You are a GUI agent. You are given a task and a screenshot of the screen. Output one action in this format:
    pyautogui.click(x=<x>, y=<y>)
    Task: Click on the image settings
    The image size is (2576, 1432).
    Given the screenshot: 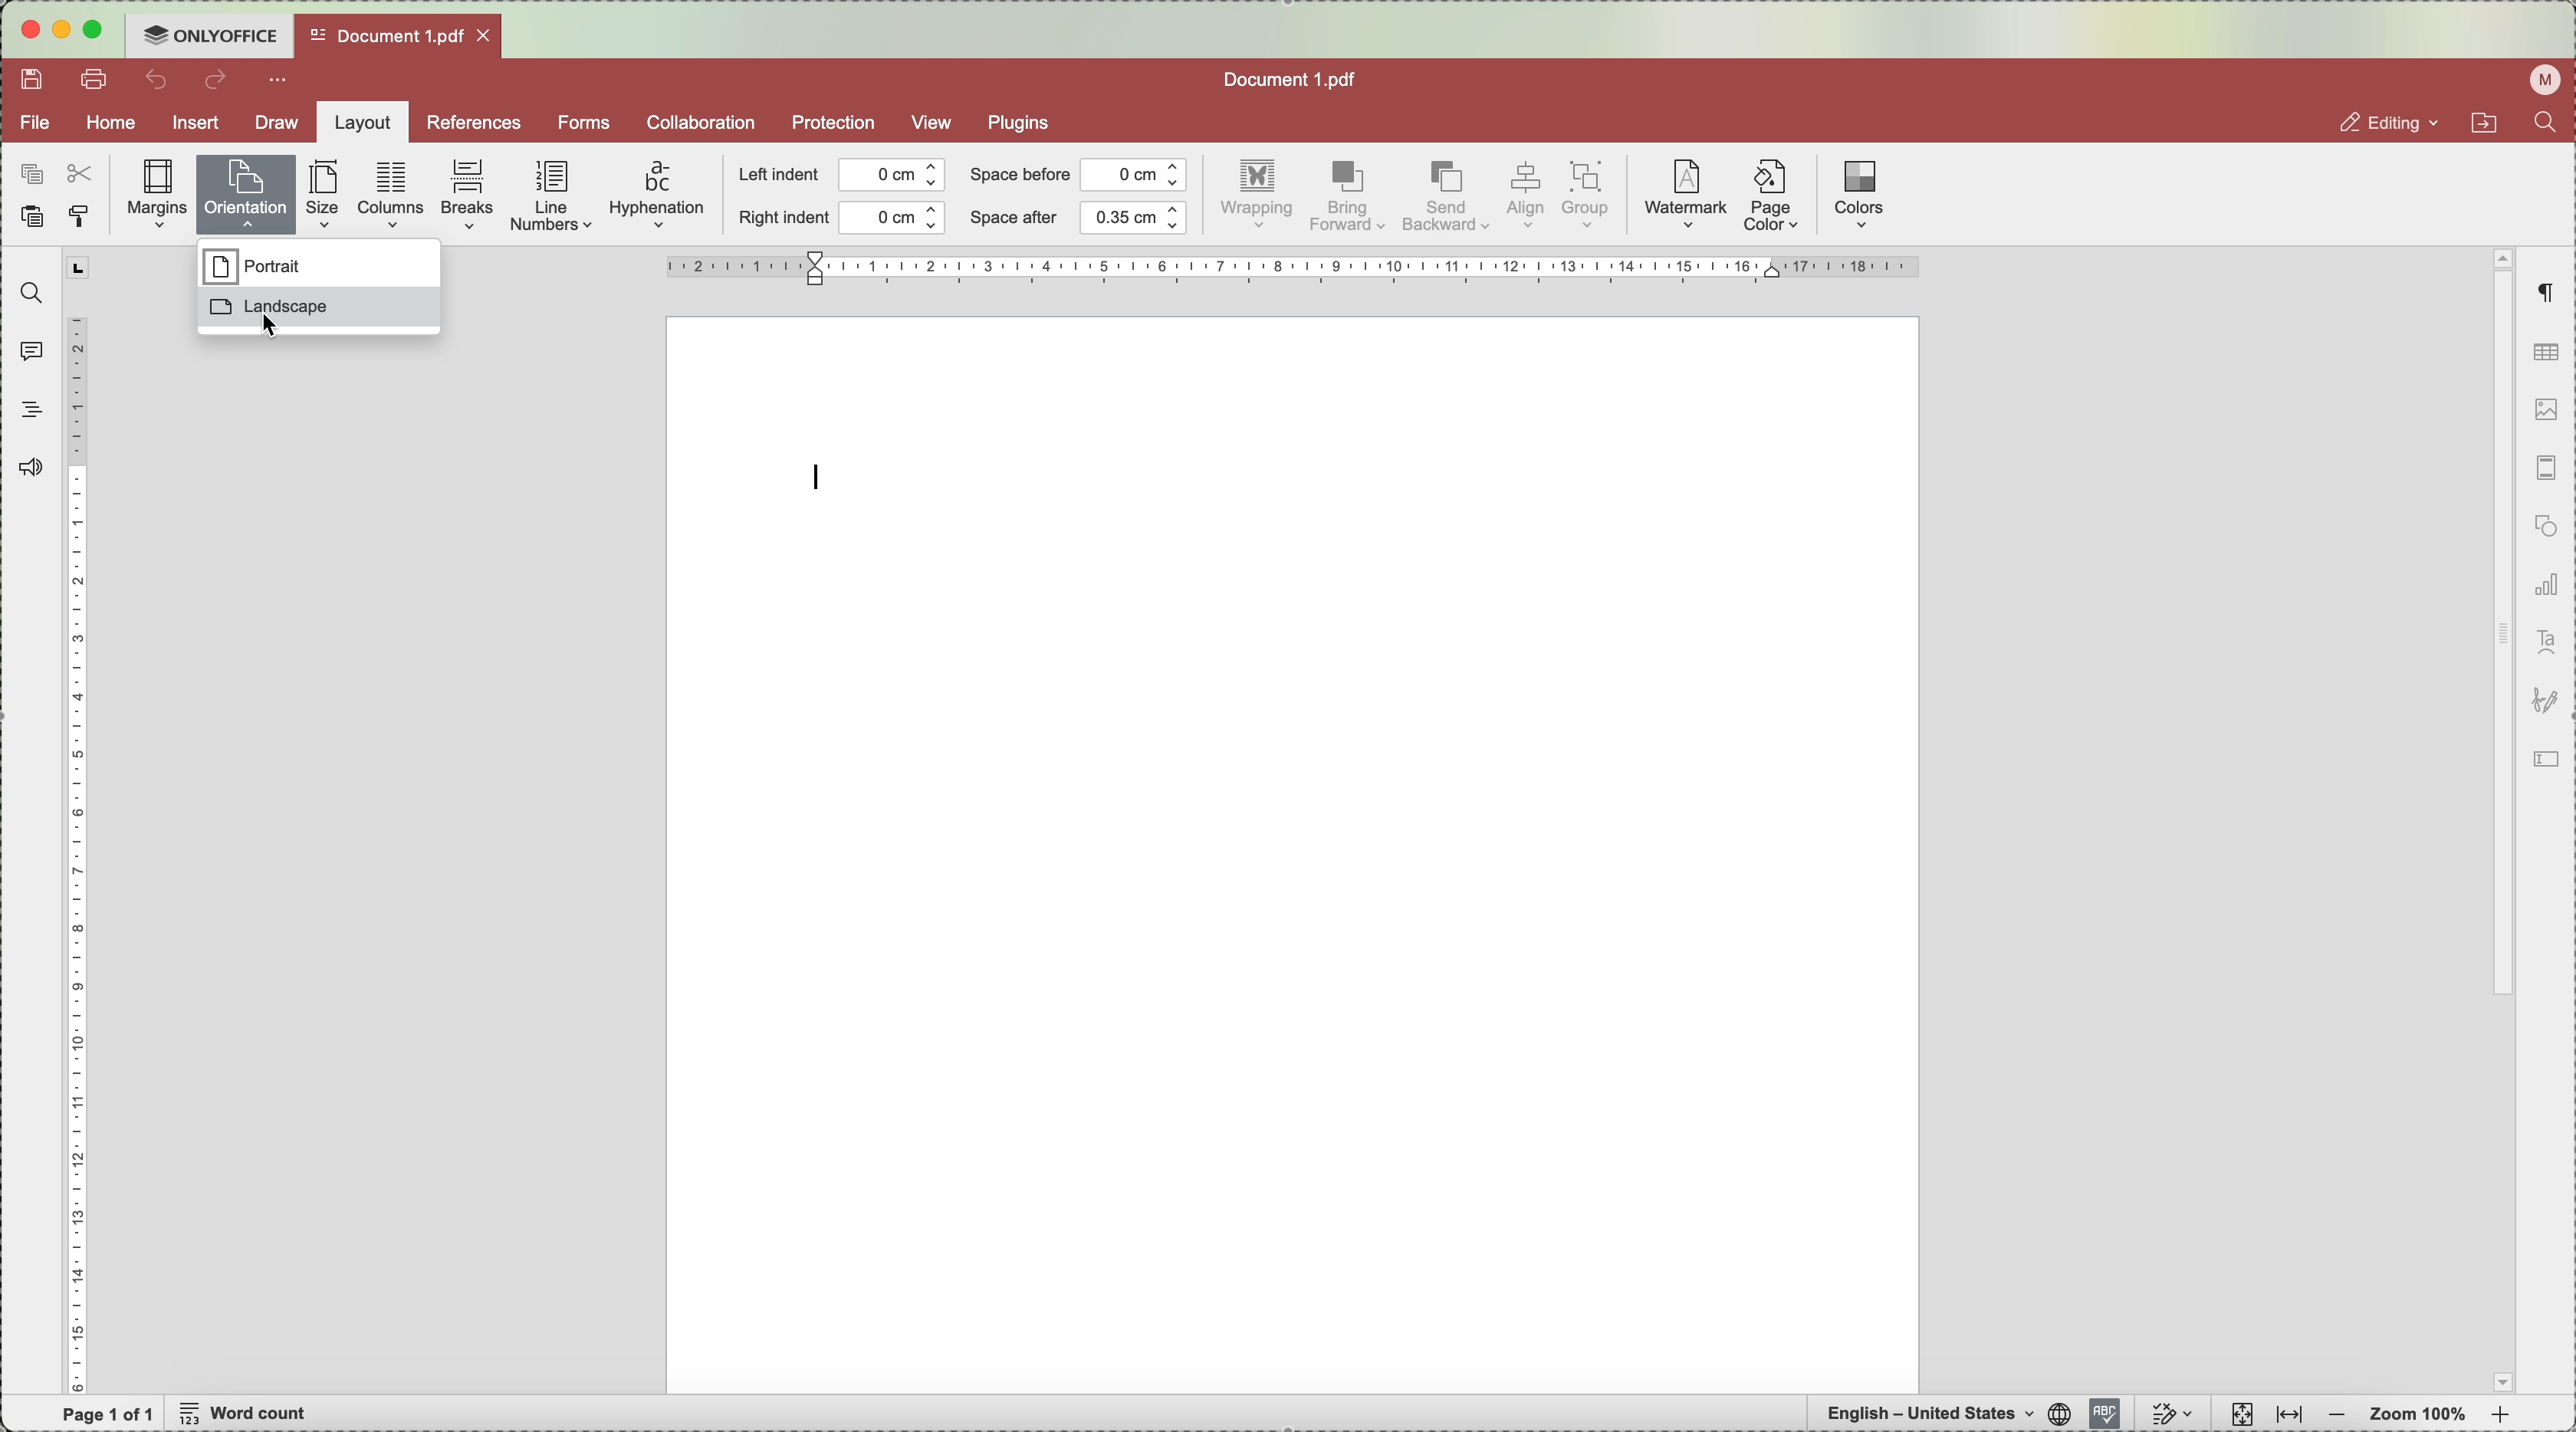 What is the action you would take?
    pyautogui.click(x=2545, y=413)
    